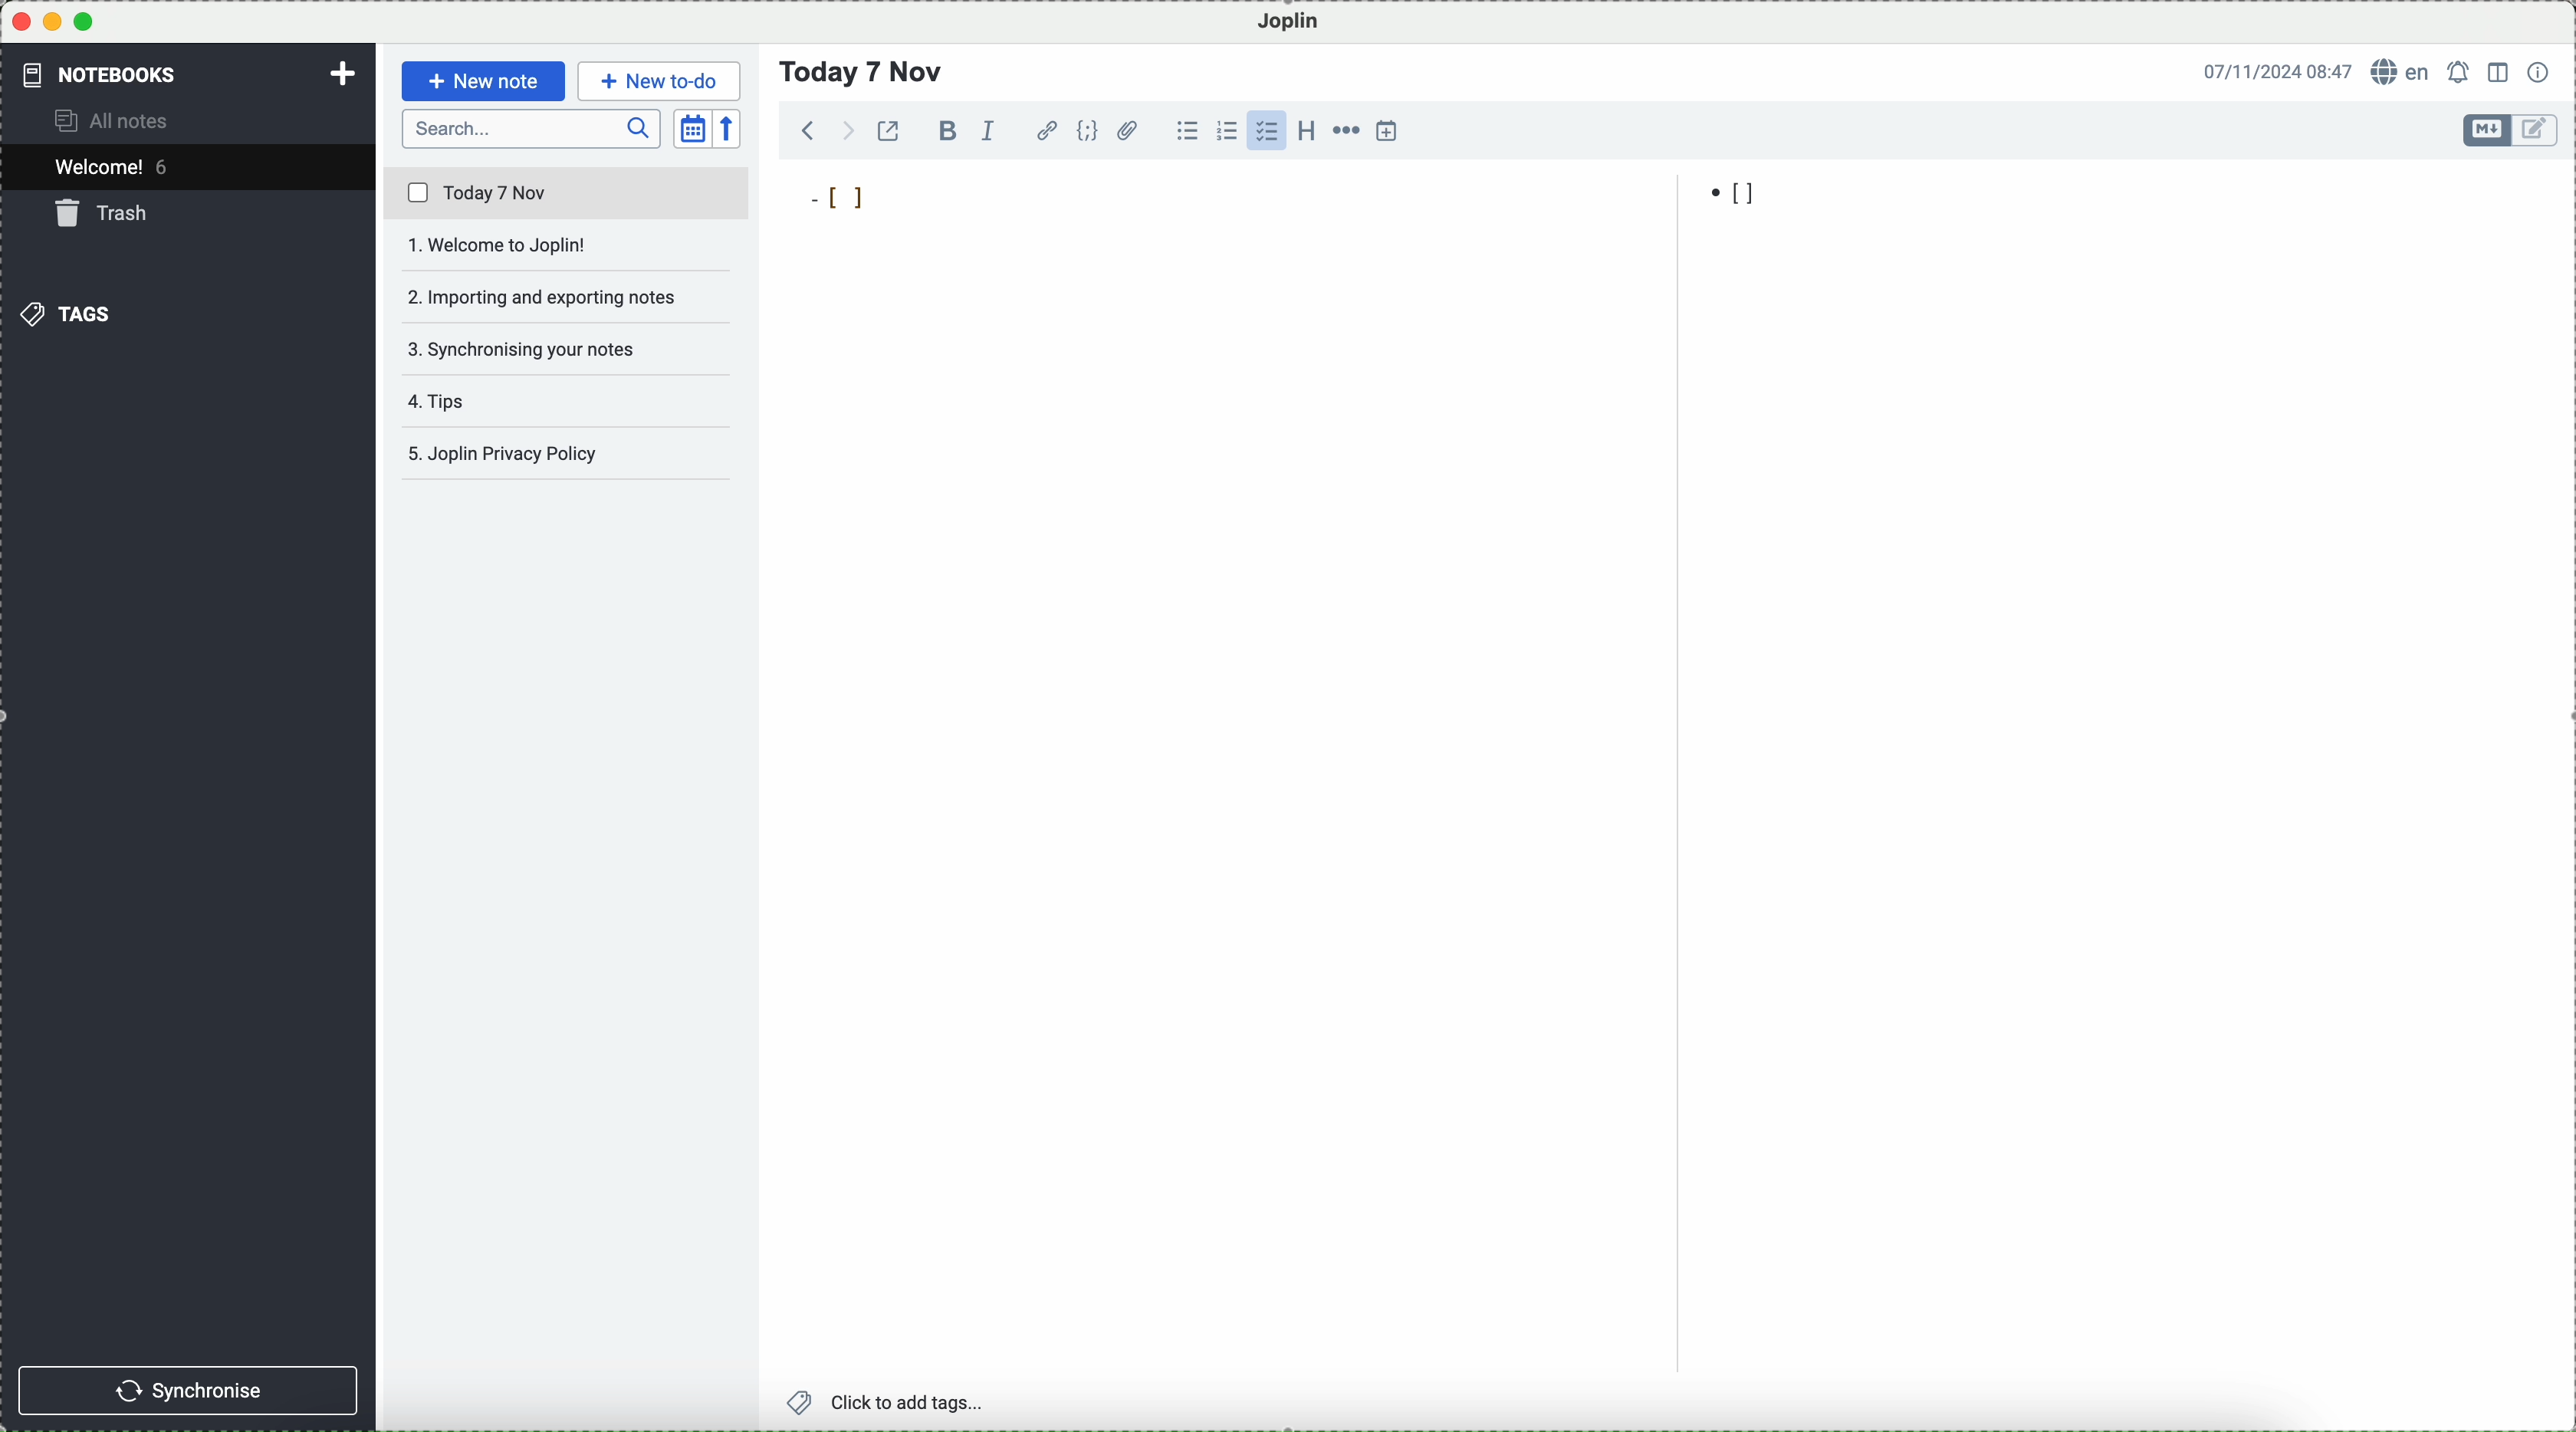 This screenshot has height=1432, width=2576. What do you see at coordinates (187, 1391) in the screenshot?
I see `synchronise button` at bounding box center [187, 1391].